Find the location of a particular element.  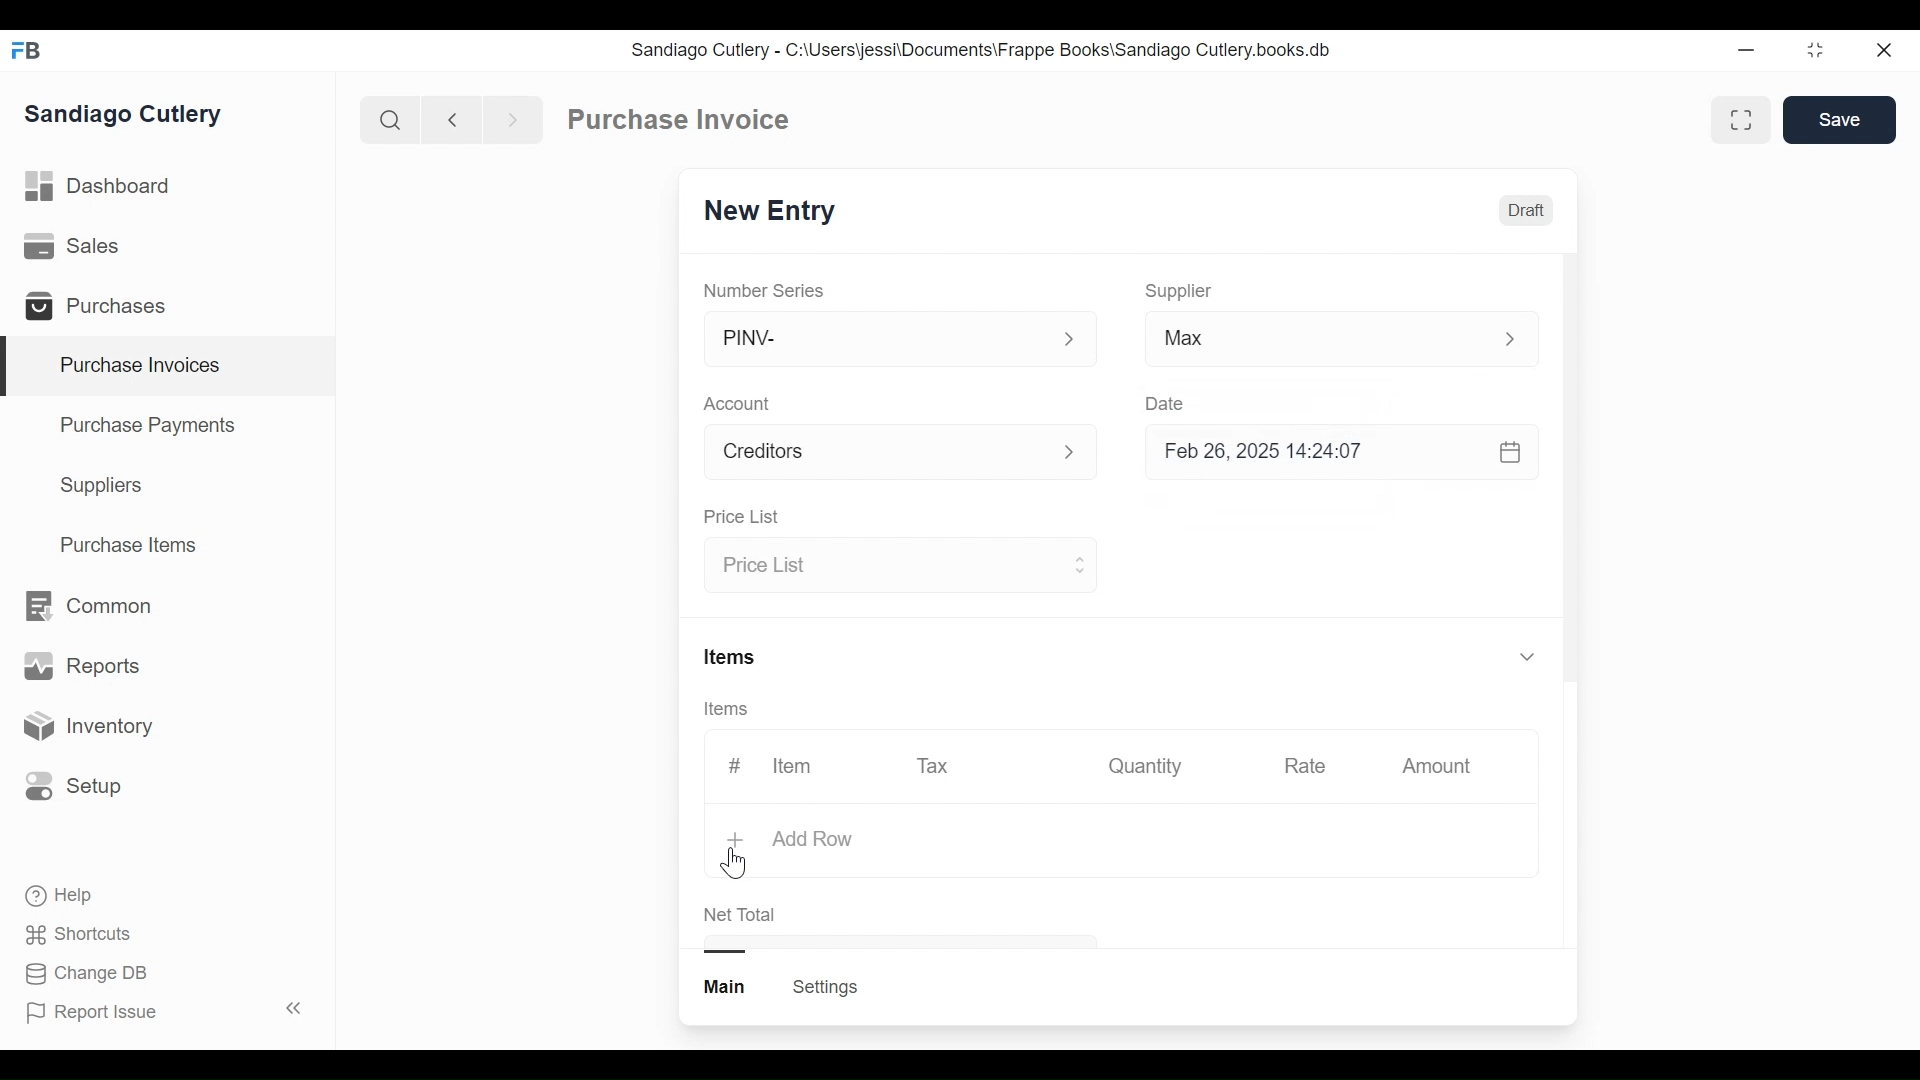

Common is located at coordinates (86, 606).